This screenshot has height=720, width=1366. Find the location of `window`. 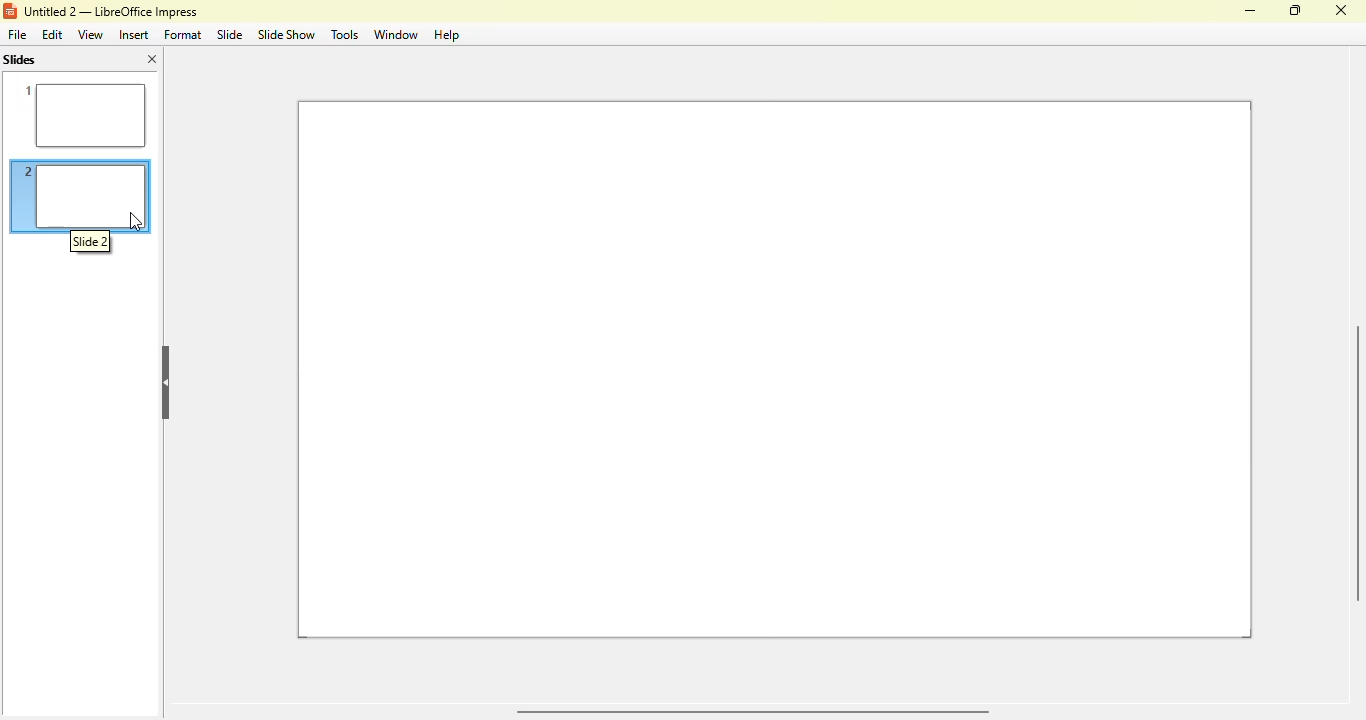

window is located at coordinates (395, 35).